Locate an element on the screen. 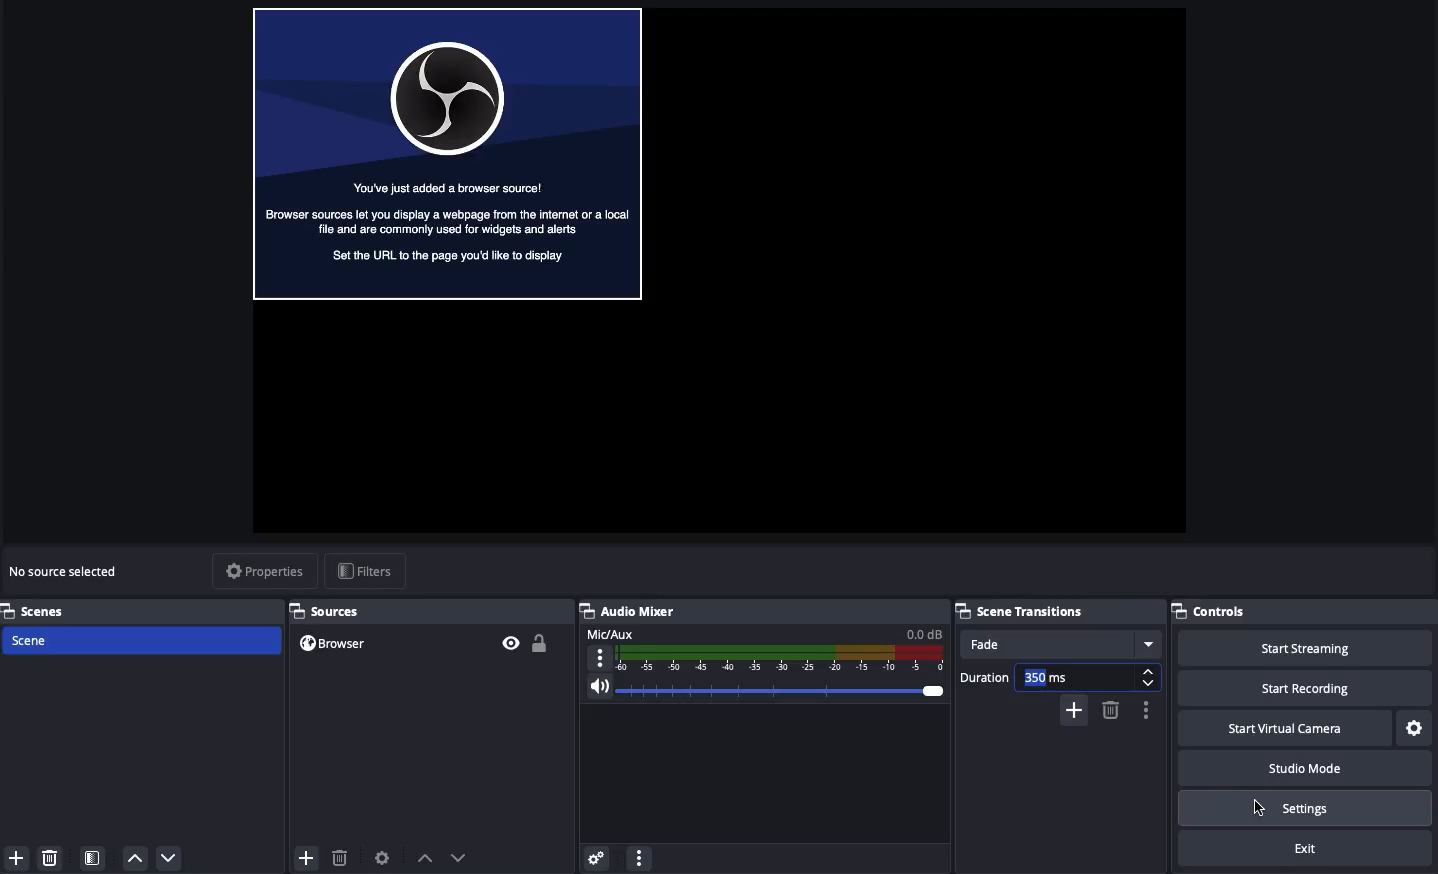 This screenshot has width=1438, height=874. Scene transition is located at coordinates (1054, 611).